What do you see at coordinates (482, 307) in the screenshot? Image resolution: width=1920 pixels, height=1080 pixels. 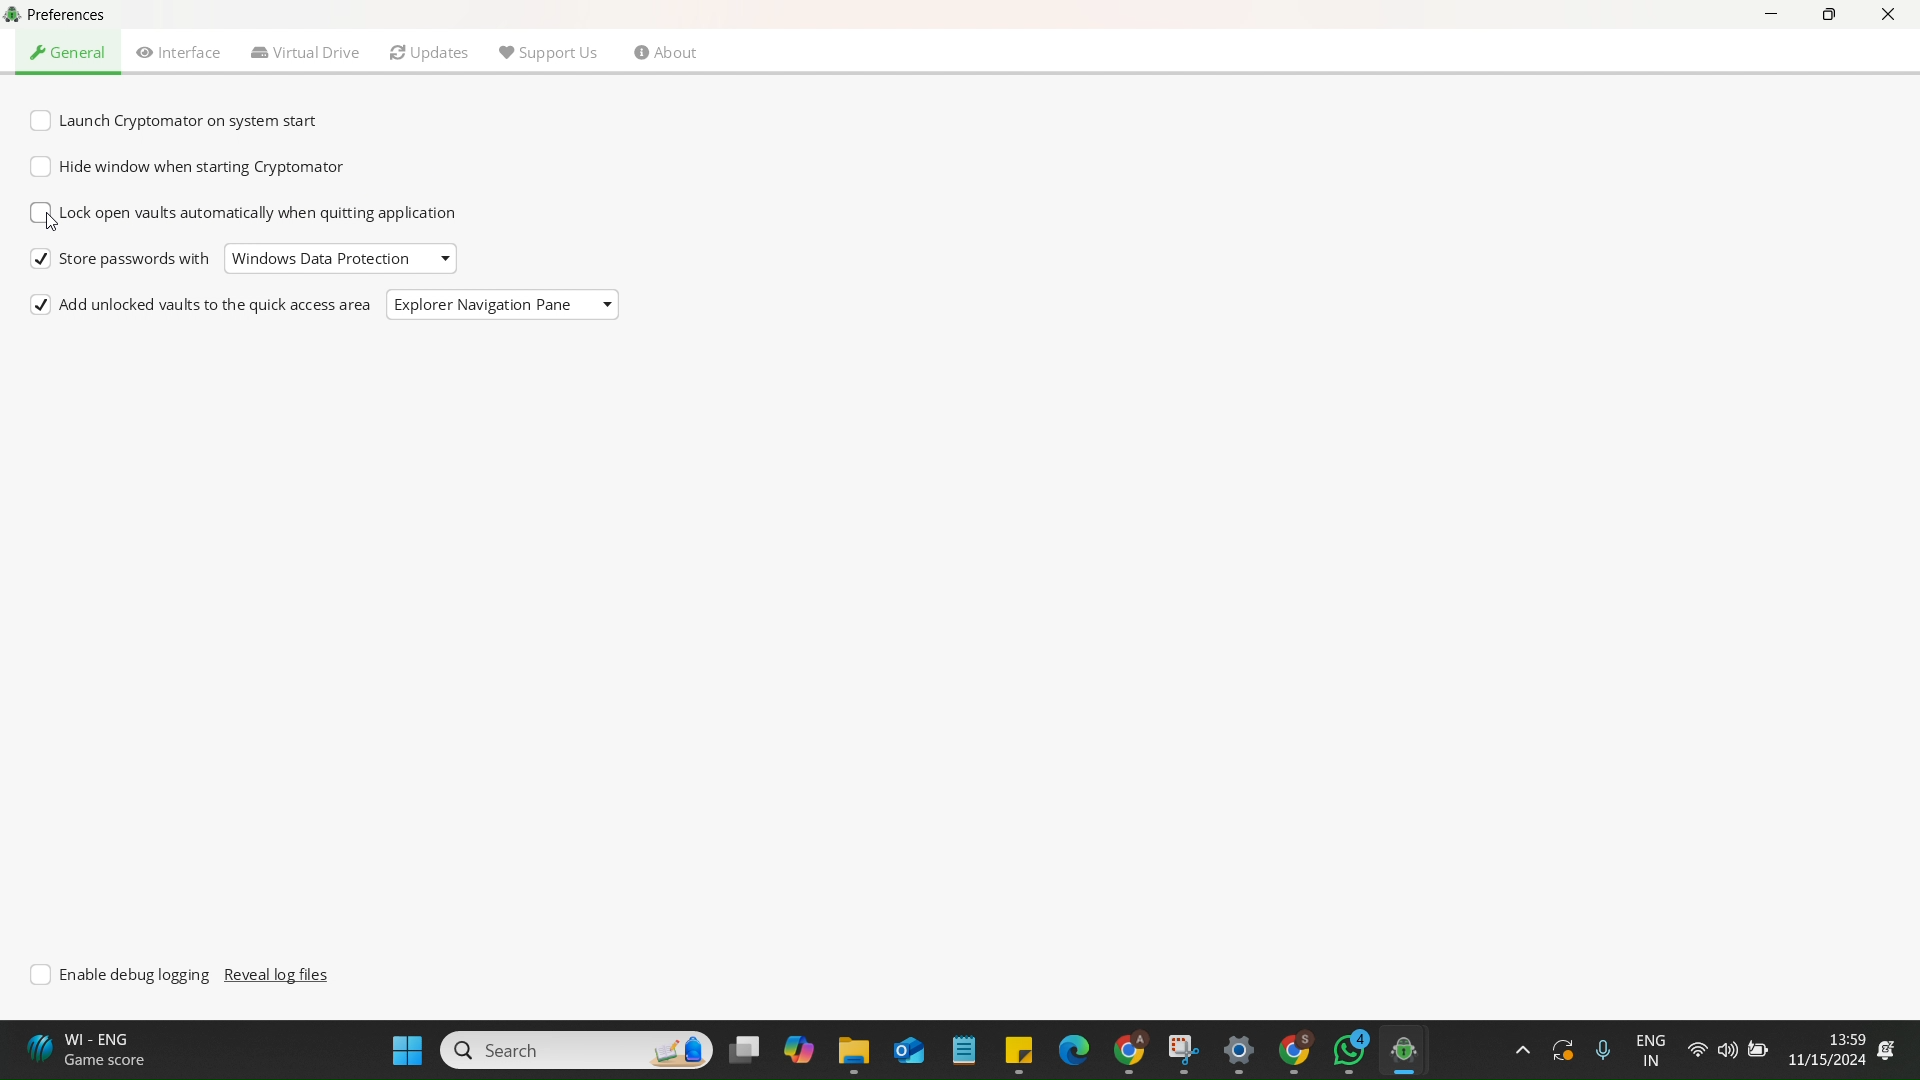 I see `Explorer Navigation Pane` at bounding box center [482, 307].